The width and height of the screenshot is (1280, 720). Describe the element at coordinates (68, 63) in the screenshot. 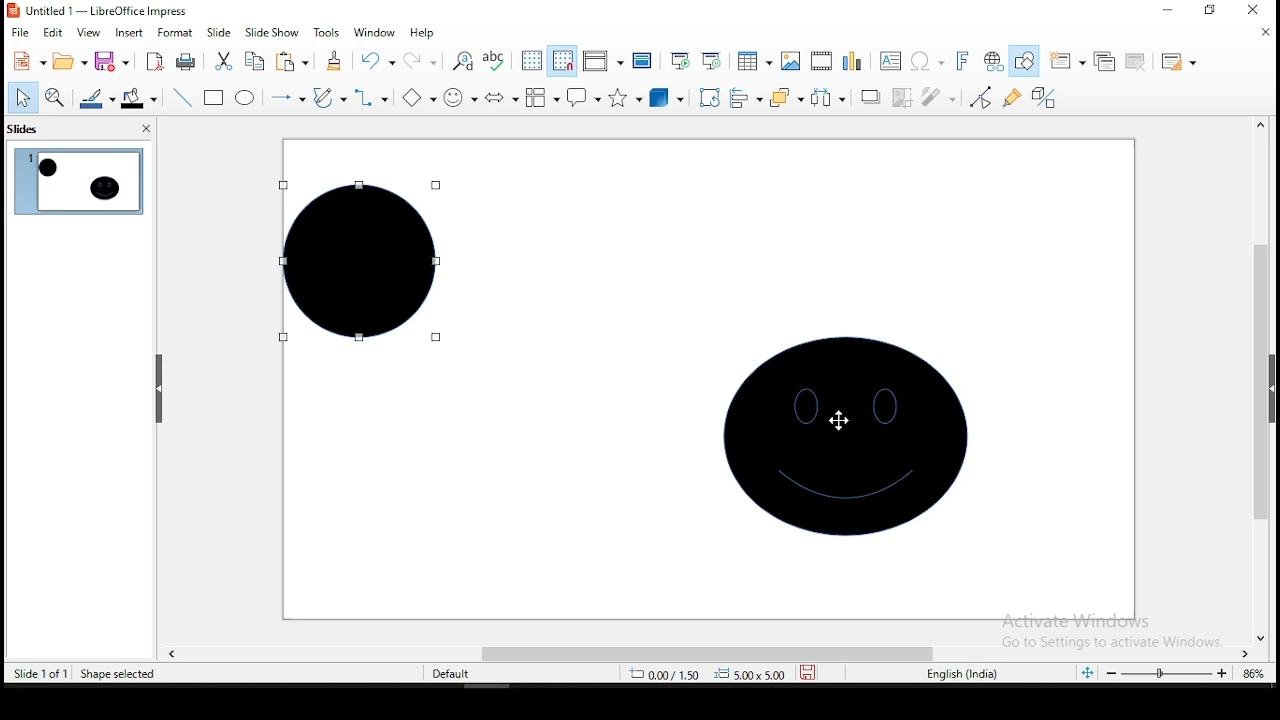

I see `open` at that location.